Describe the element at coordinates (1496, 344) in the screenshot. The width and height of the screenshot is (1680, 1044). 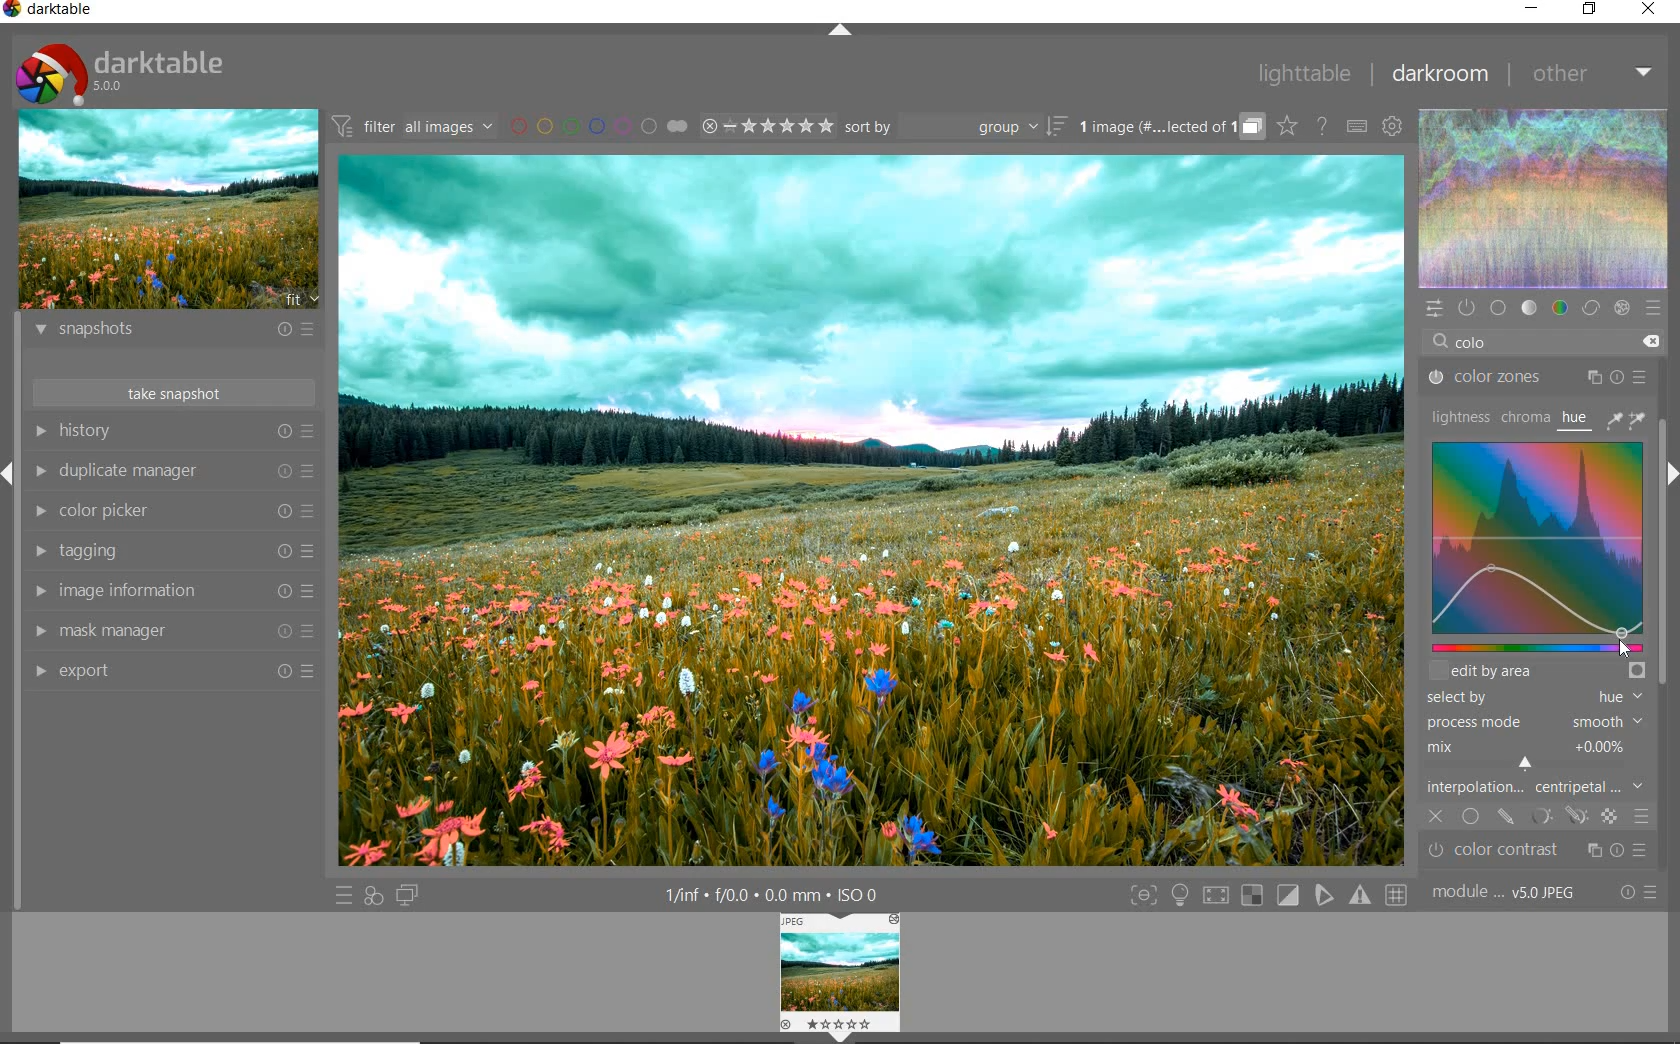
I see `COLOR` at that location.